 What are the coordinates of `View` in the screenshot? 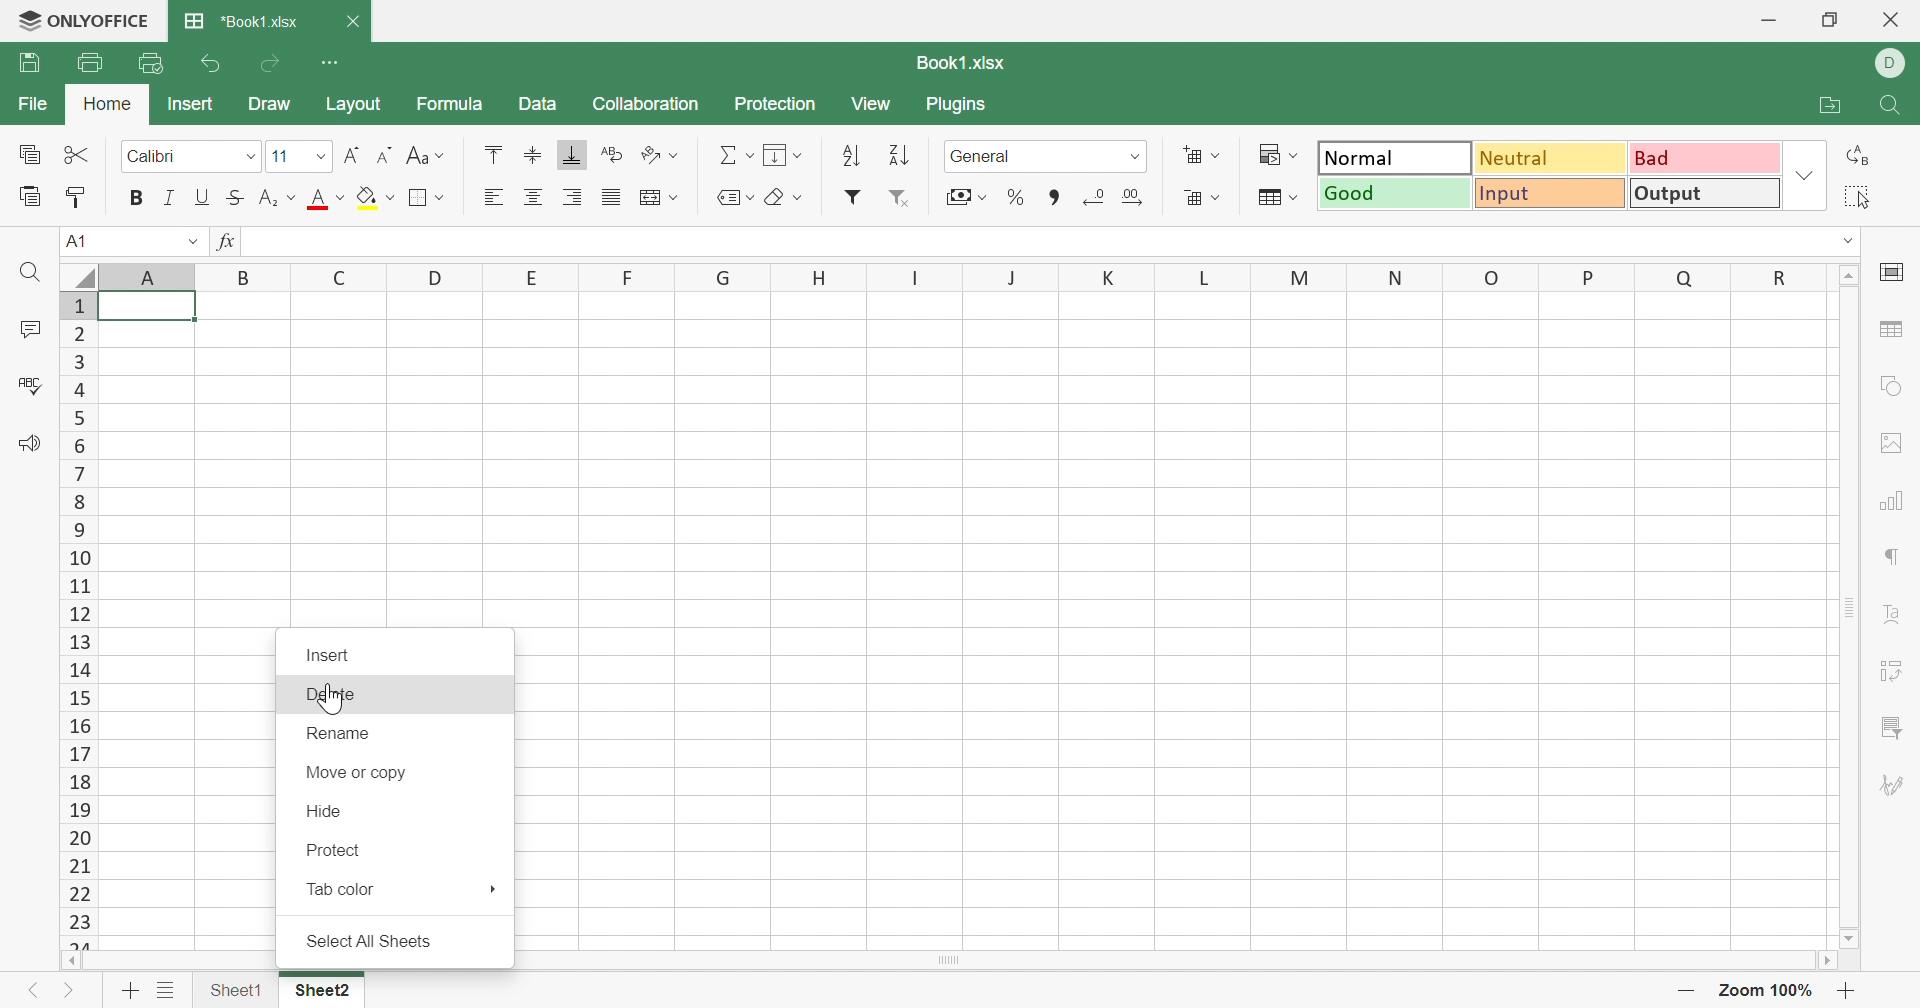 It's located at (873, 104).